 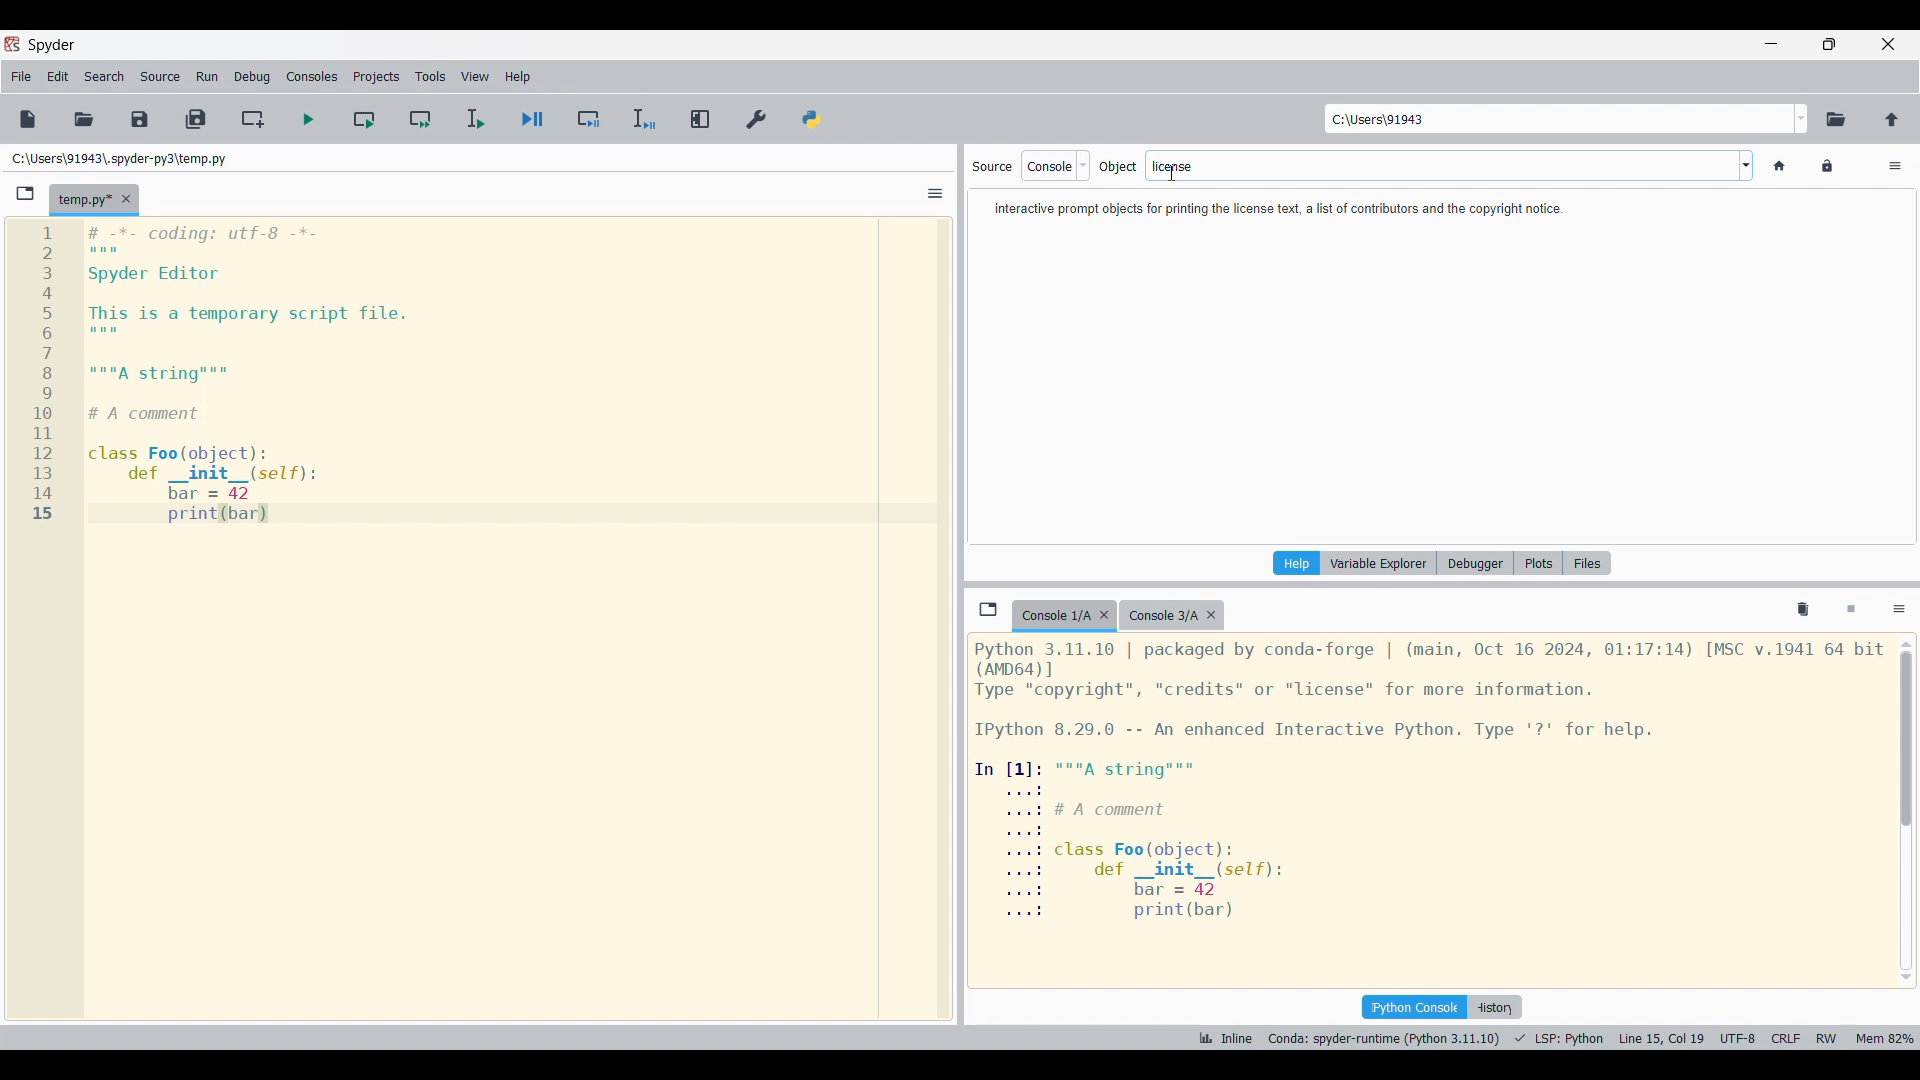 What do you see at coordinates (1562, 1036) in the screenshot?
I see `LSP python` at bounding box center [1562, 1036].